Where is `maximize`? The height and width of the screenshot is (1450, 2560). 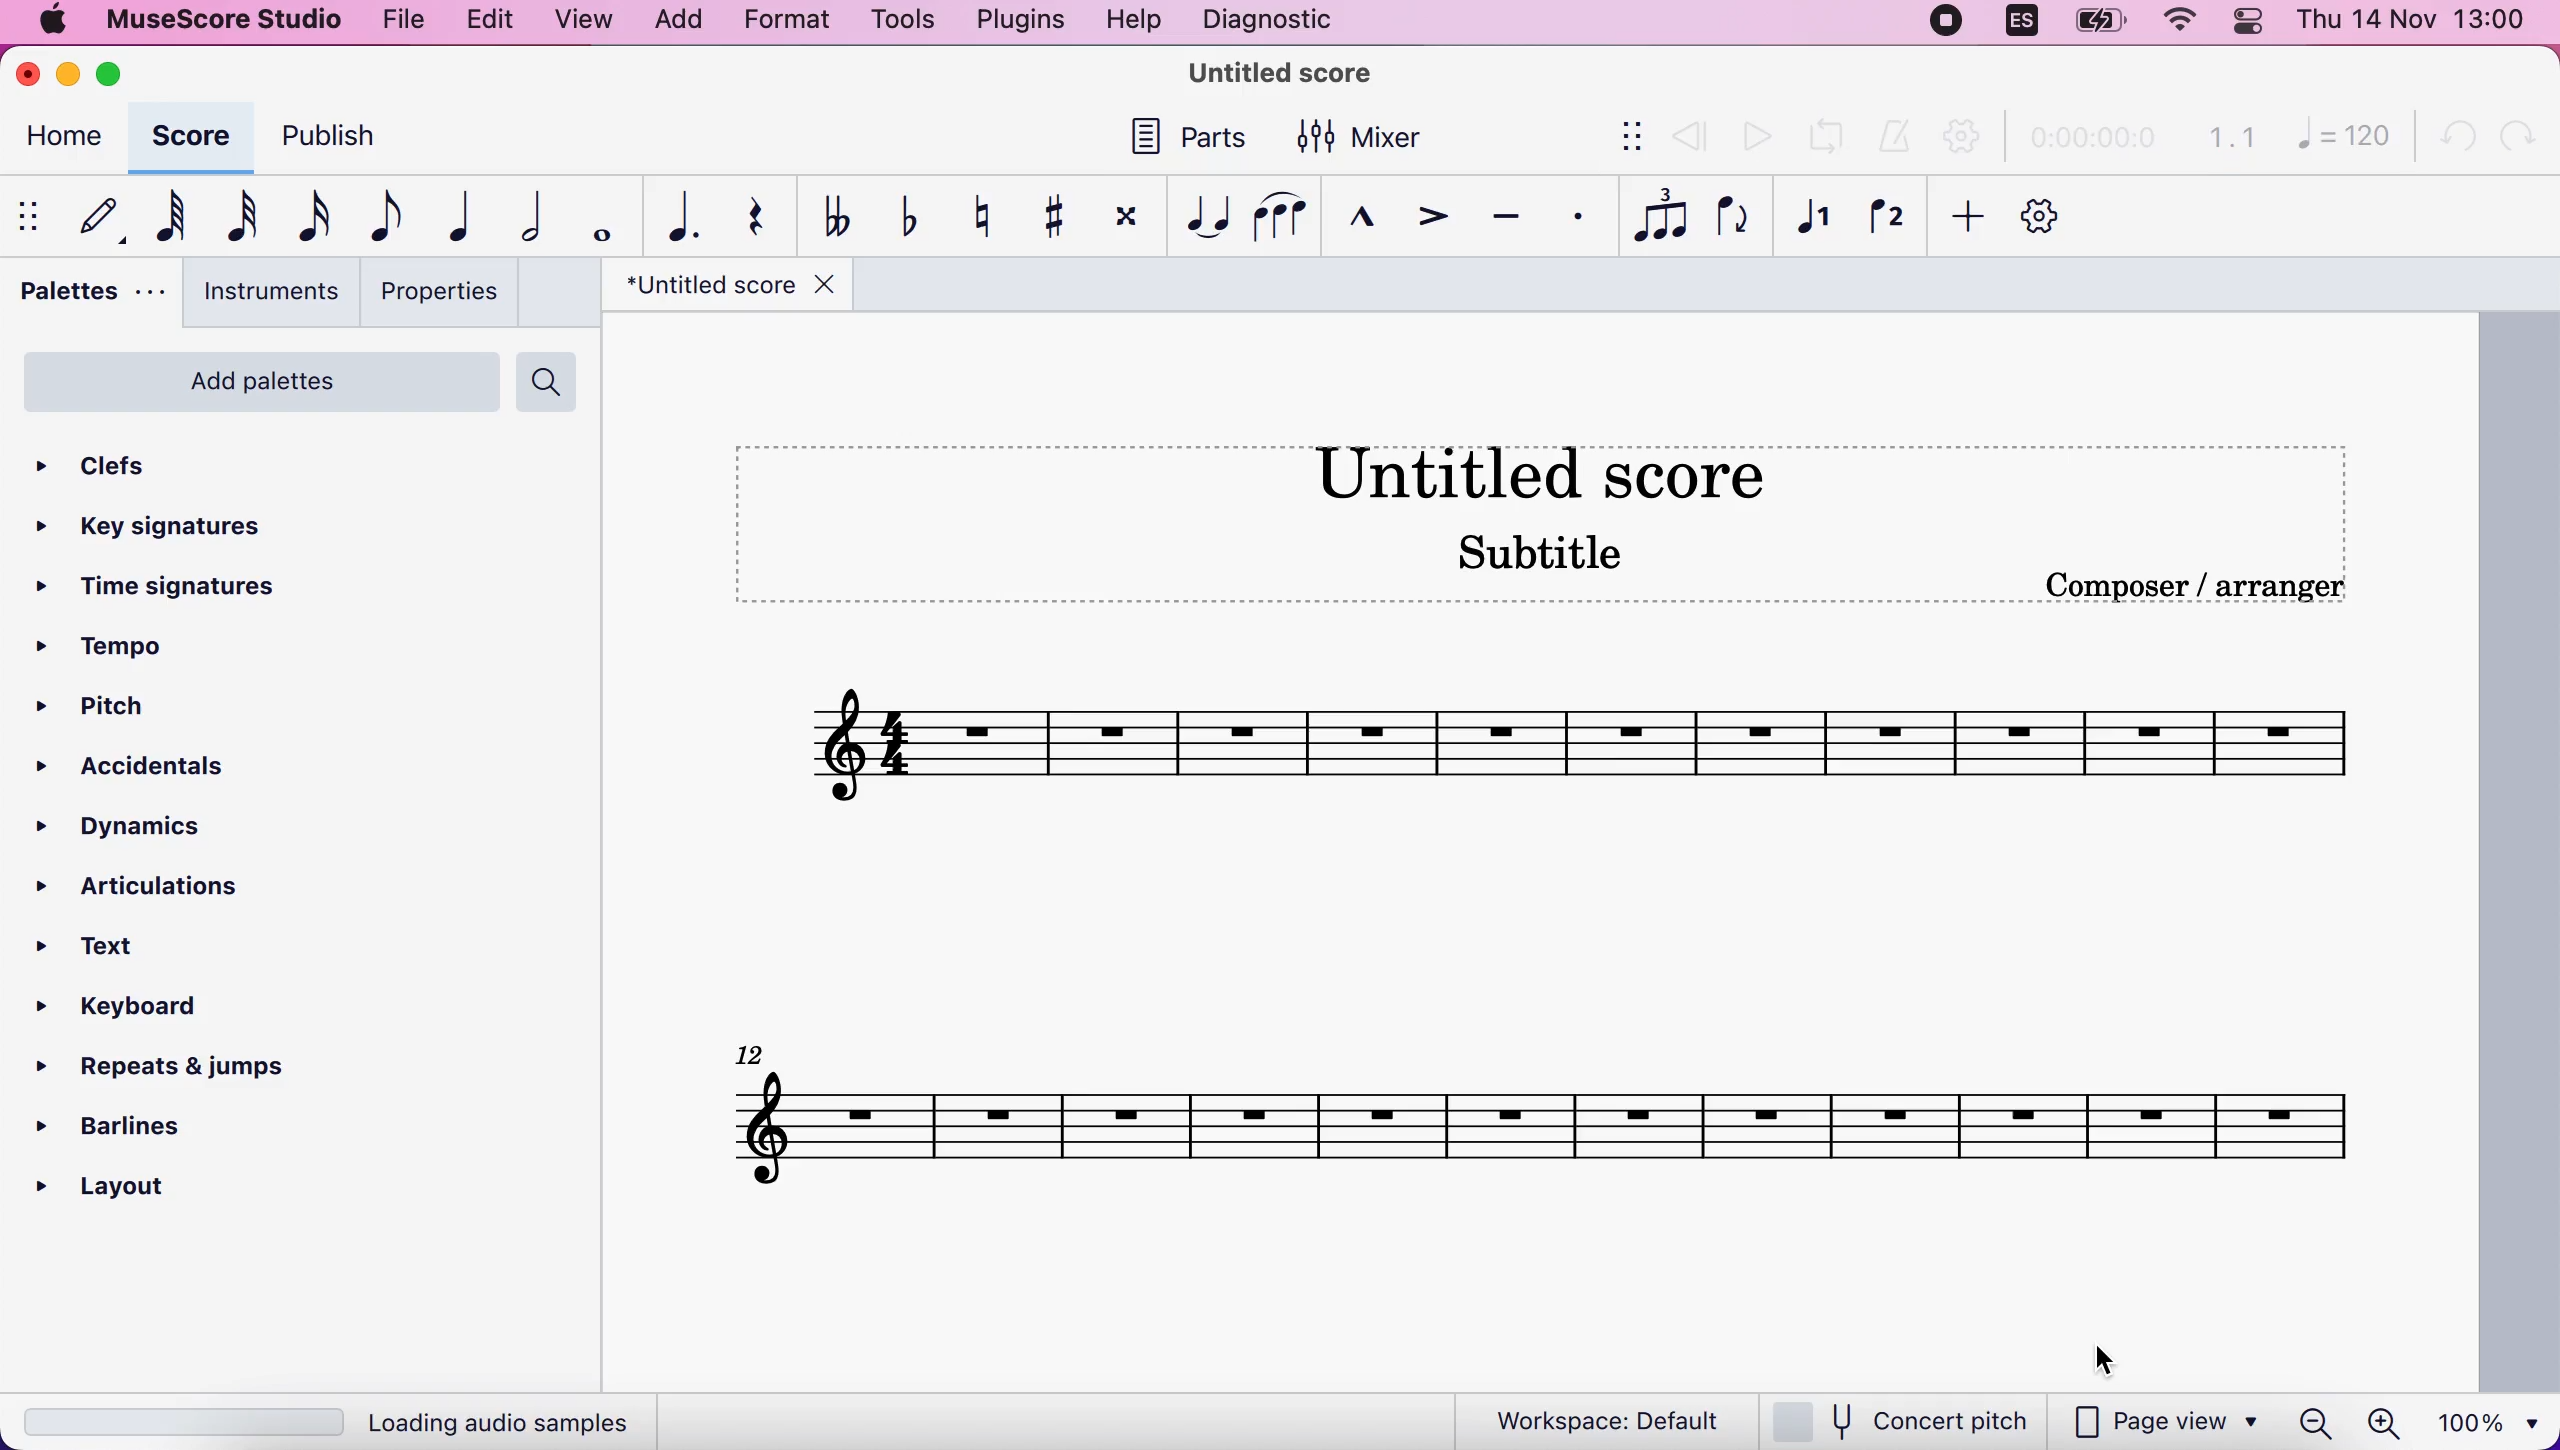
maximize is located at coordinates (131, 75).